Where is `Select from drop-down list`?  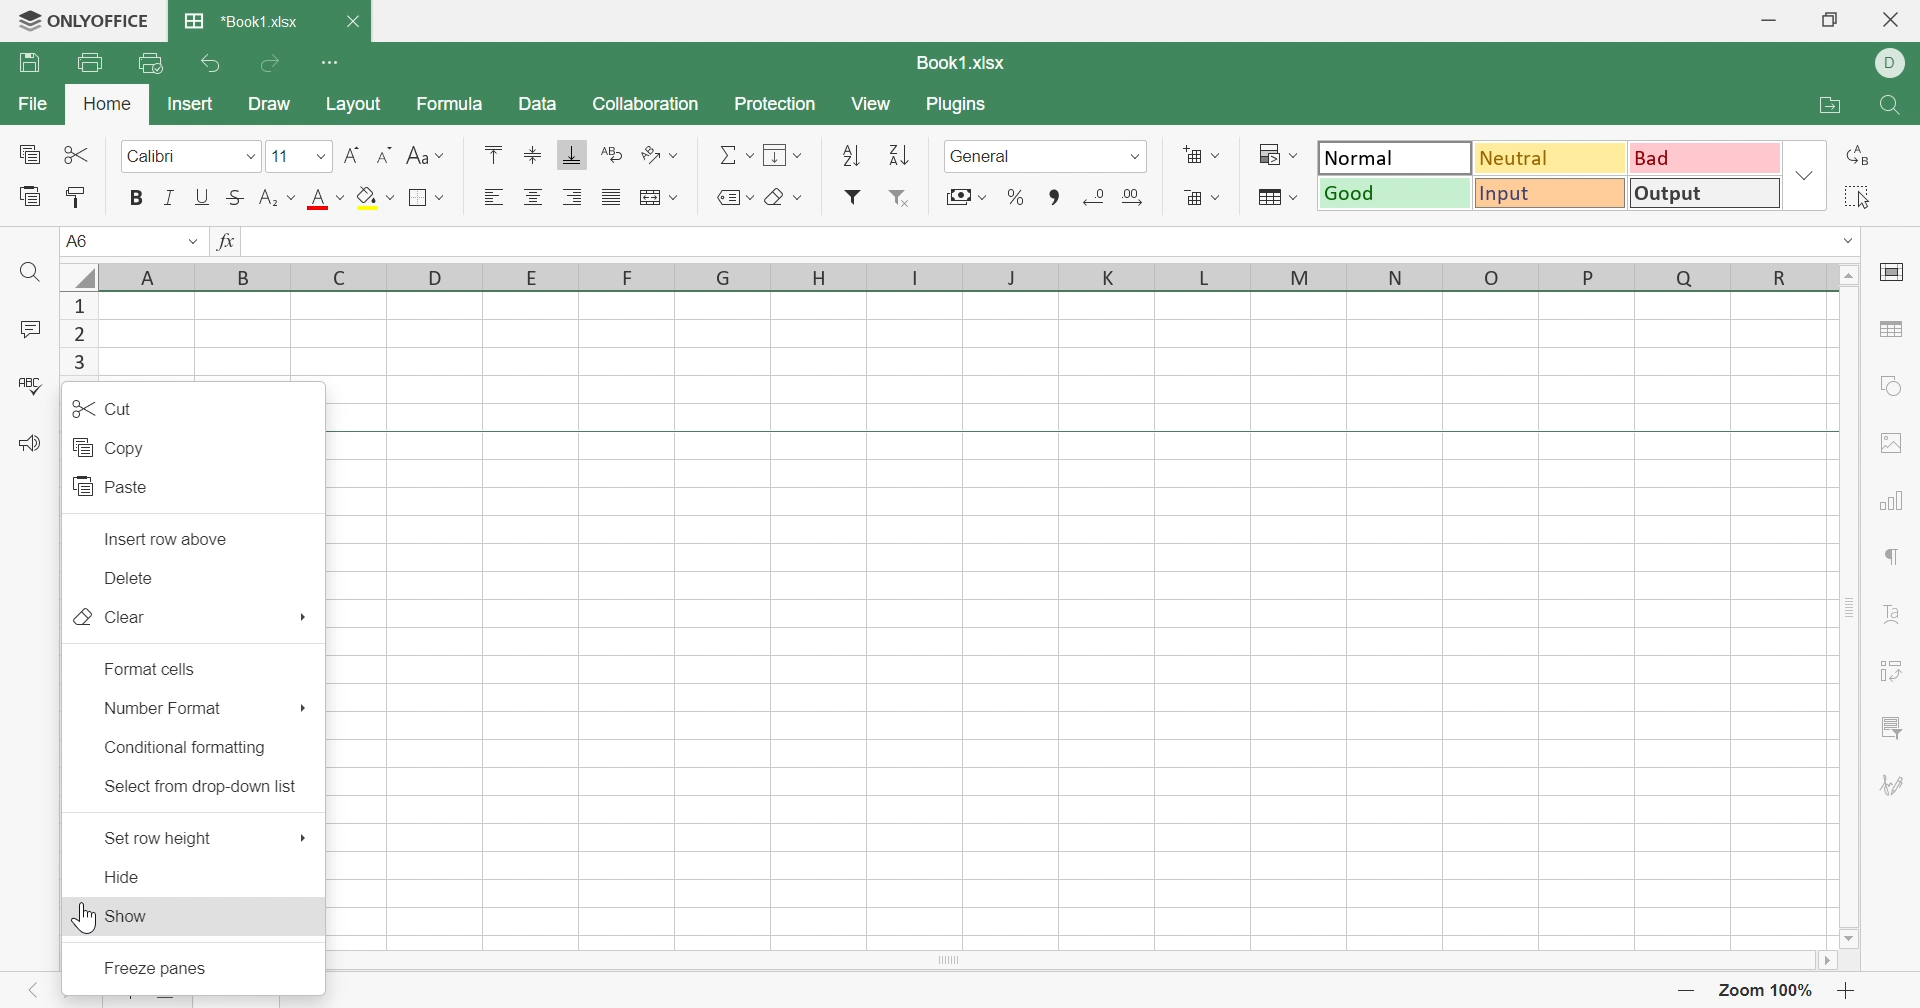
Select from drop-down list is located at coordinates (199, 793).